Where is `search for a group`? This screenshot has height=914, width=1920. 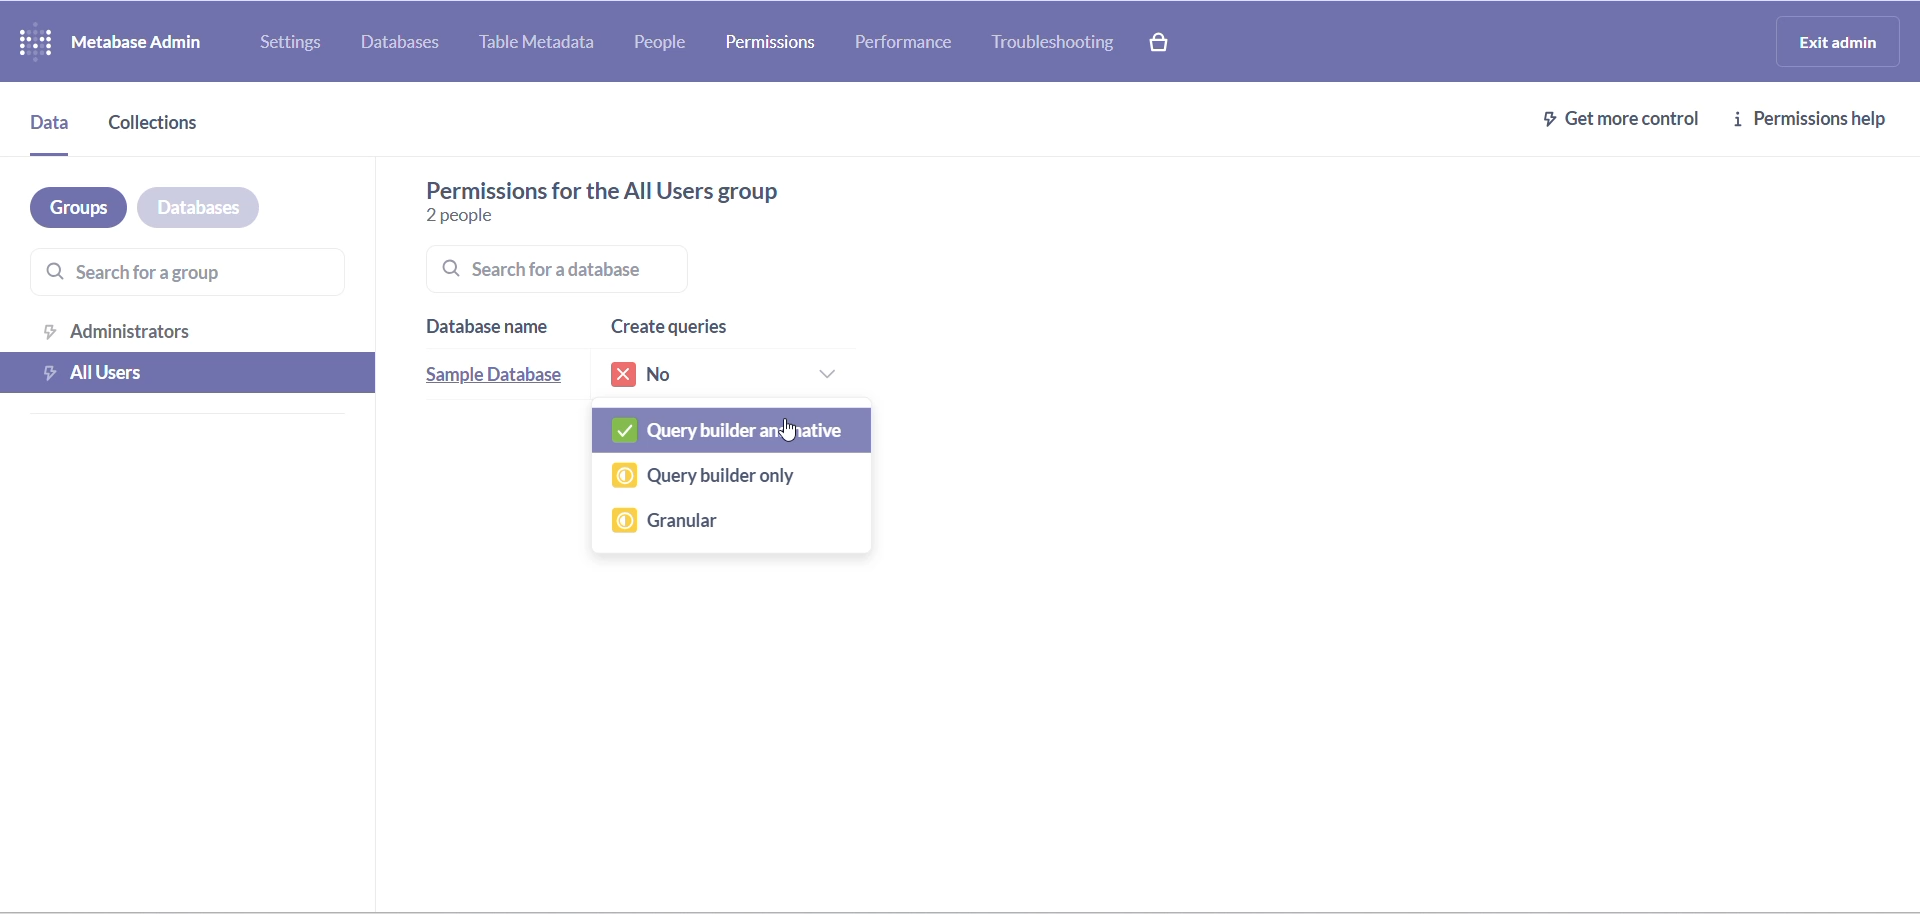 search for a group is located at coordinates (176, 269).